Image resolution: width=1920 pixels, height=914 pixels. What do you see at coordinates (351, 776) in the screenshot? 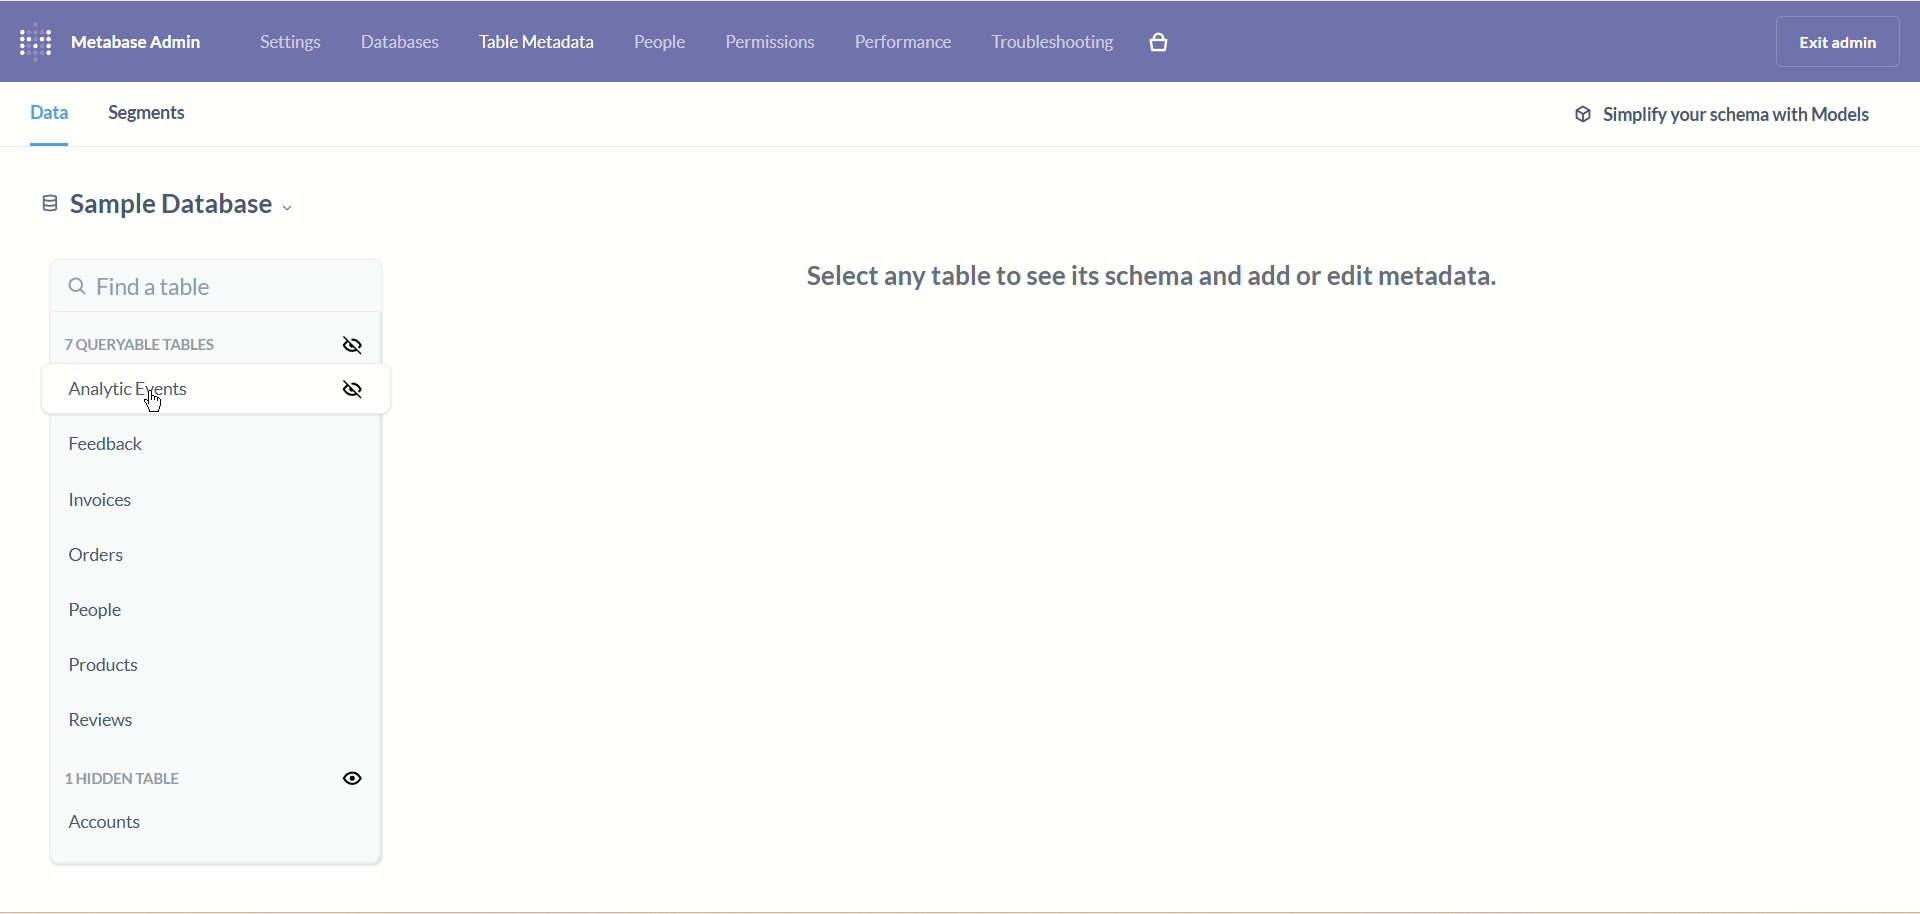
I see `Unhide all` at bounding box center [351, 776].